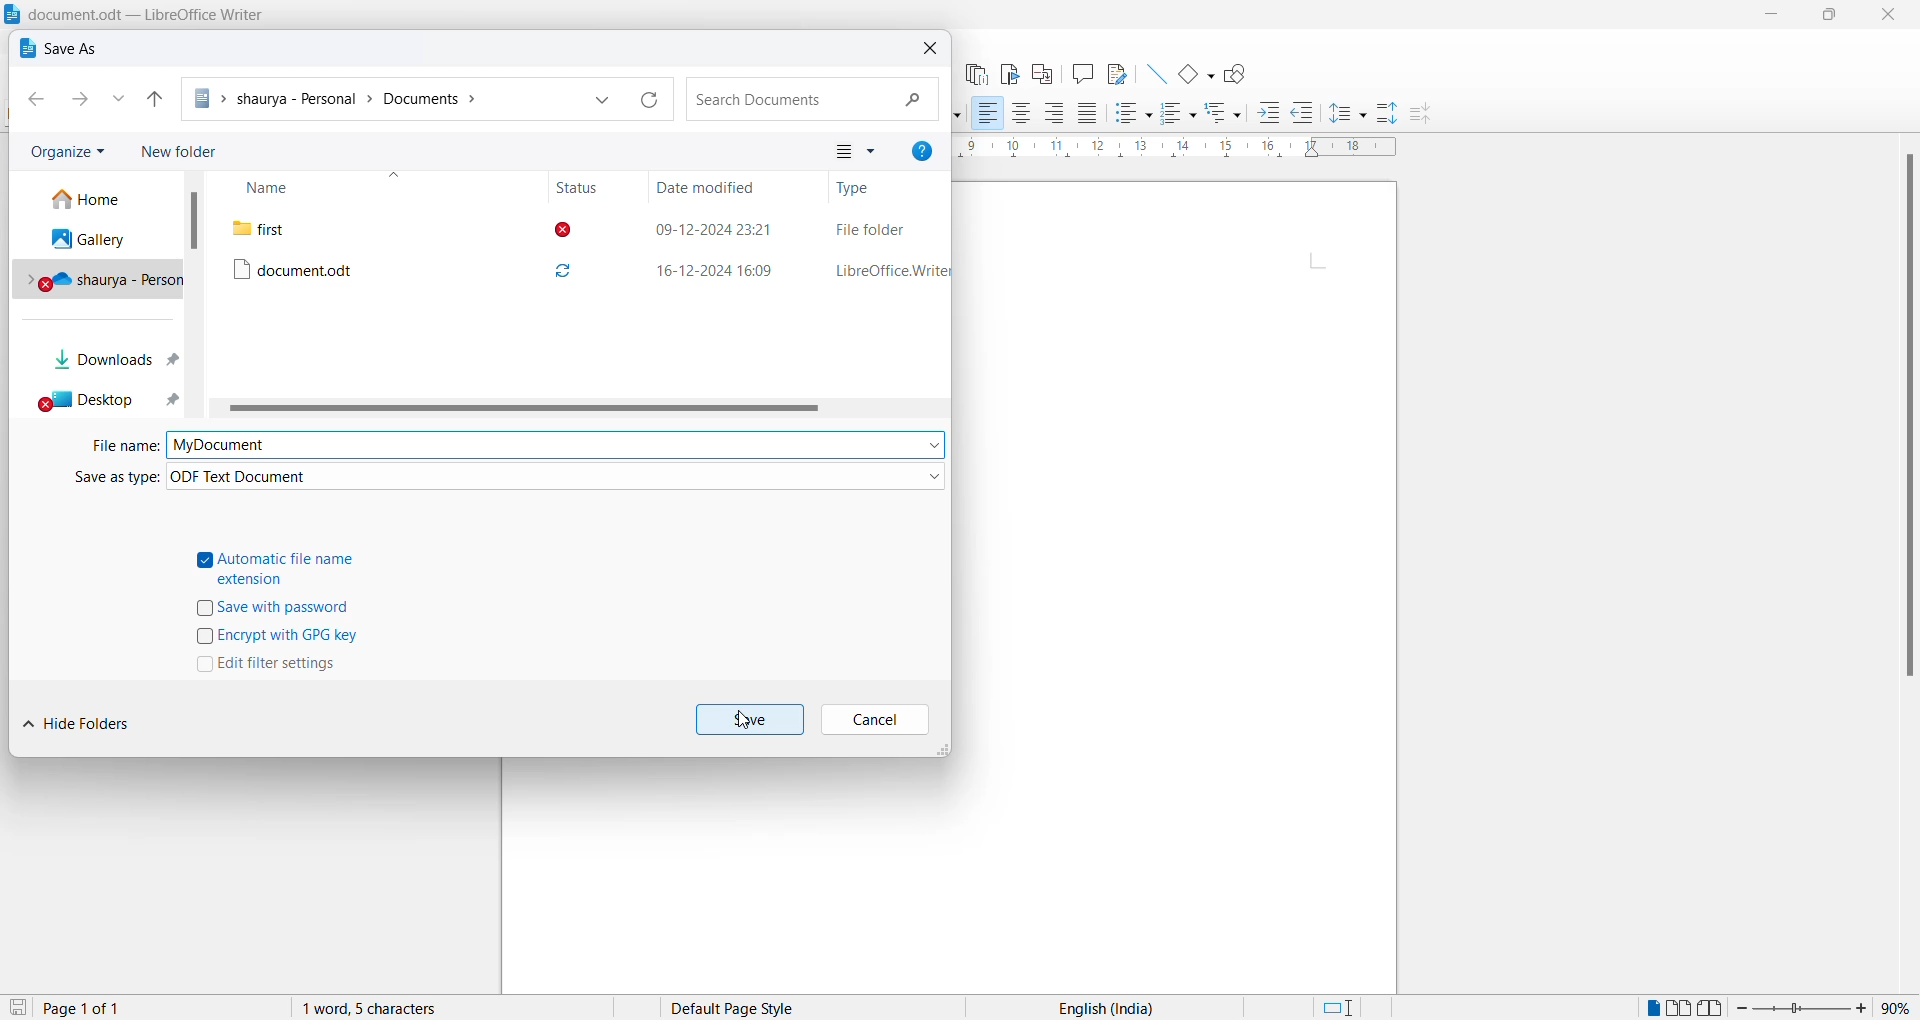 The image size is (1920, 1020). Describe the element at coordinates (353, 227) in the screenshot. I see `first` at that location.